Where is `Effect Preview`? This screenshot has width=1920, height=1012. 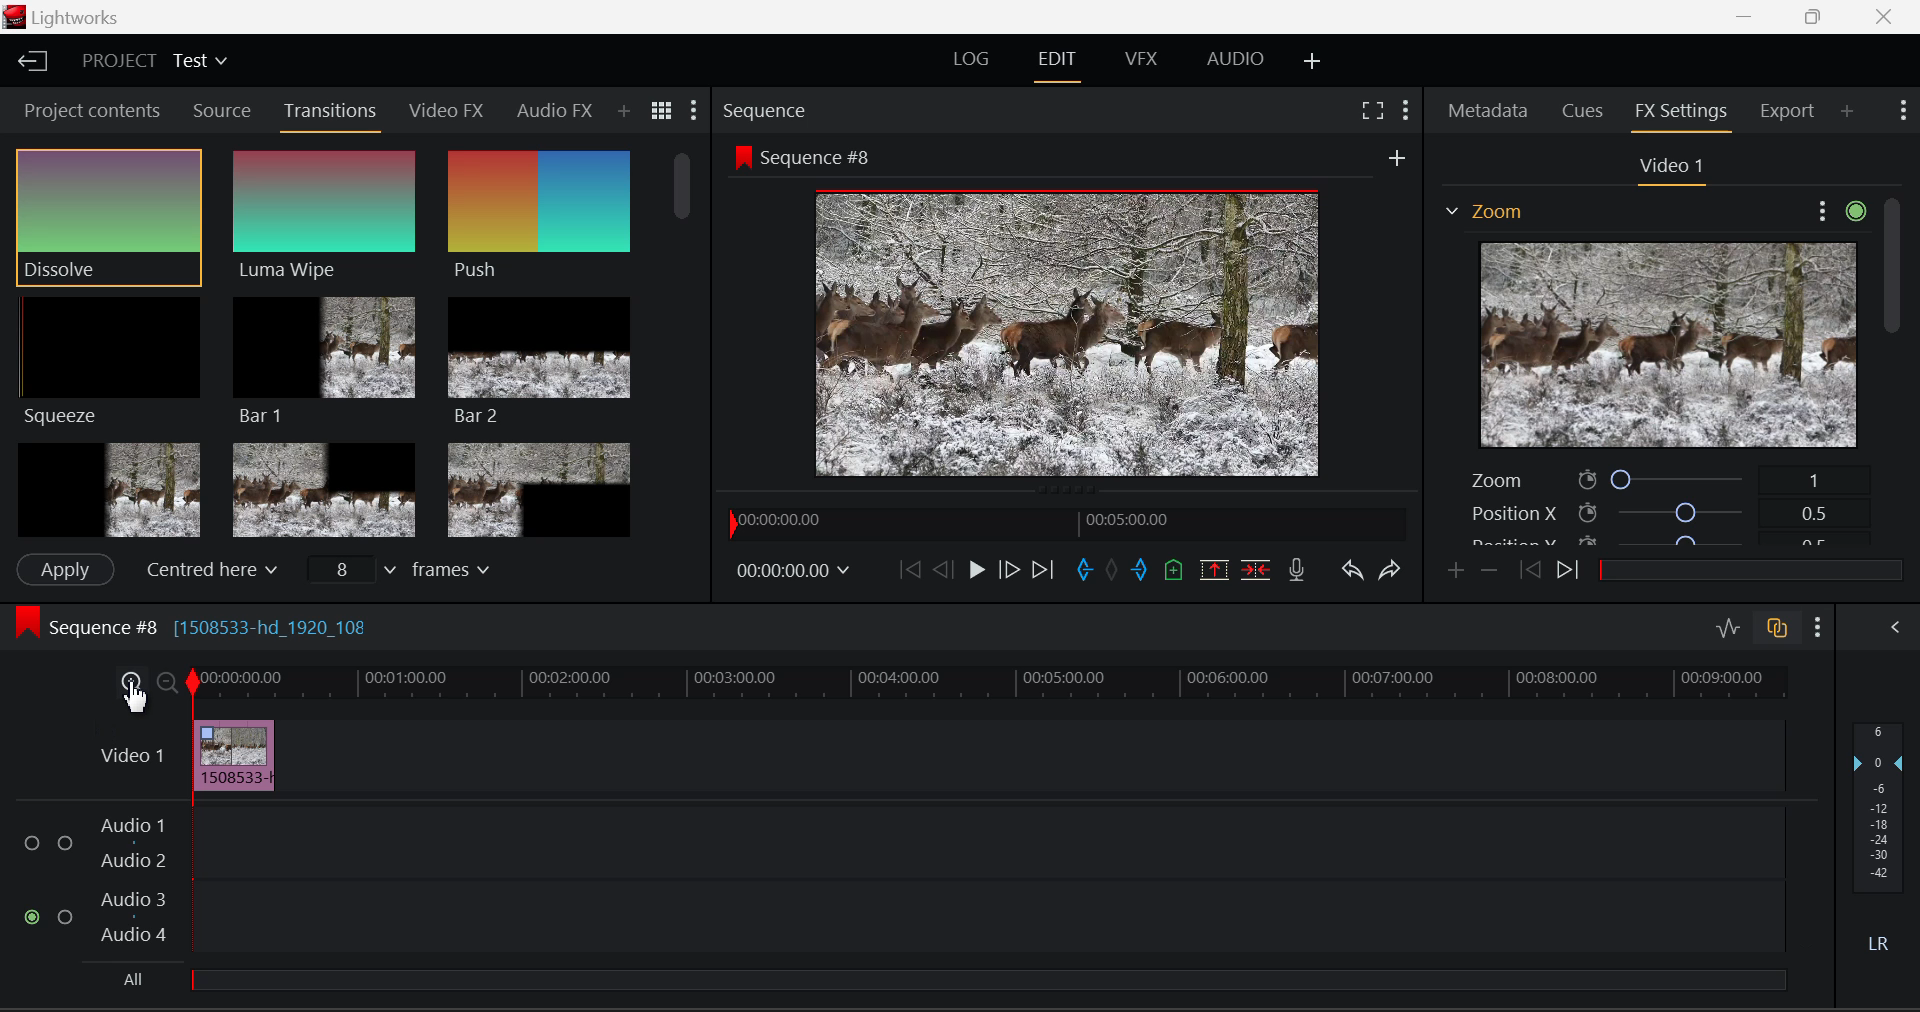 Effect Preview is located at coordinates (1672, 344).